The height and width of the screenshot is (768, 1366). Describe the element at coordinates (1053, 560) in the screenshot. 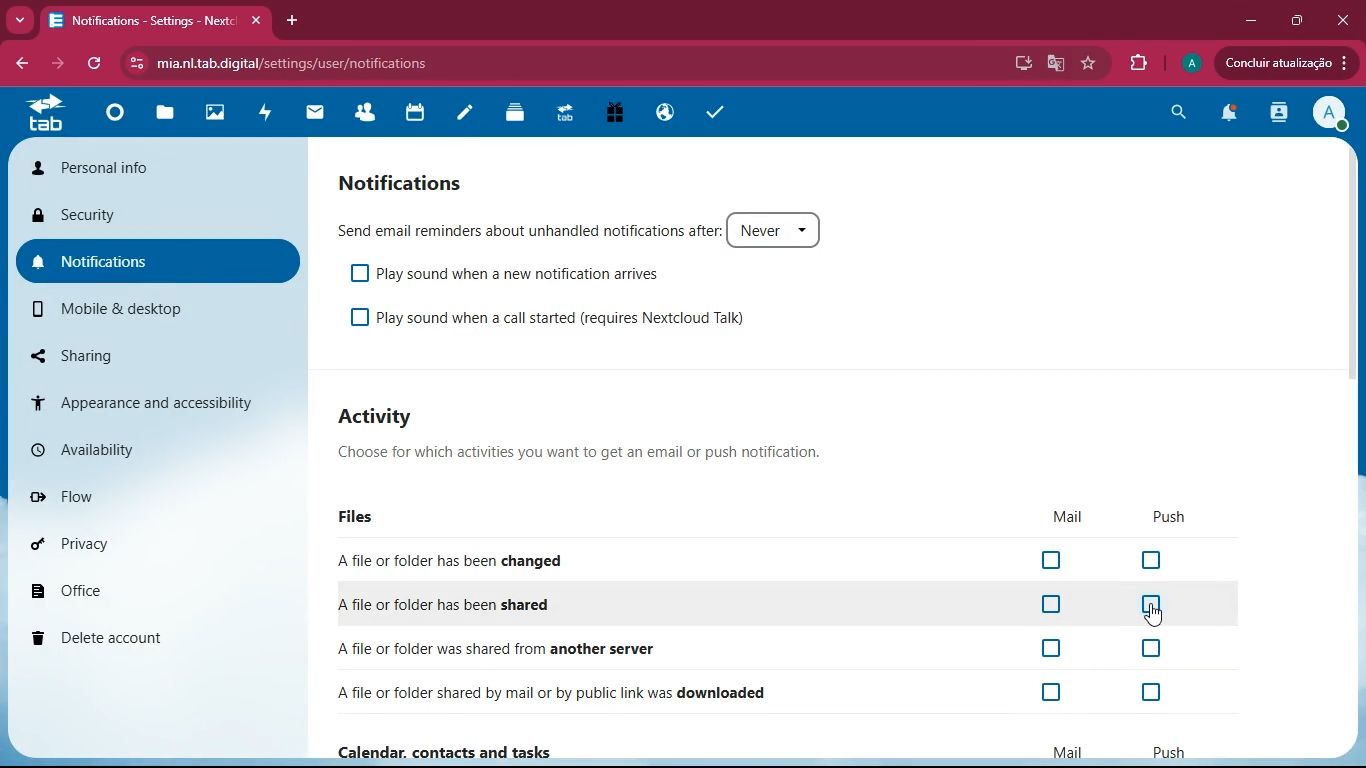

I see `off` at that location.